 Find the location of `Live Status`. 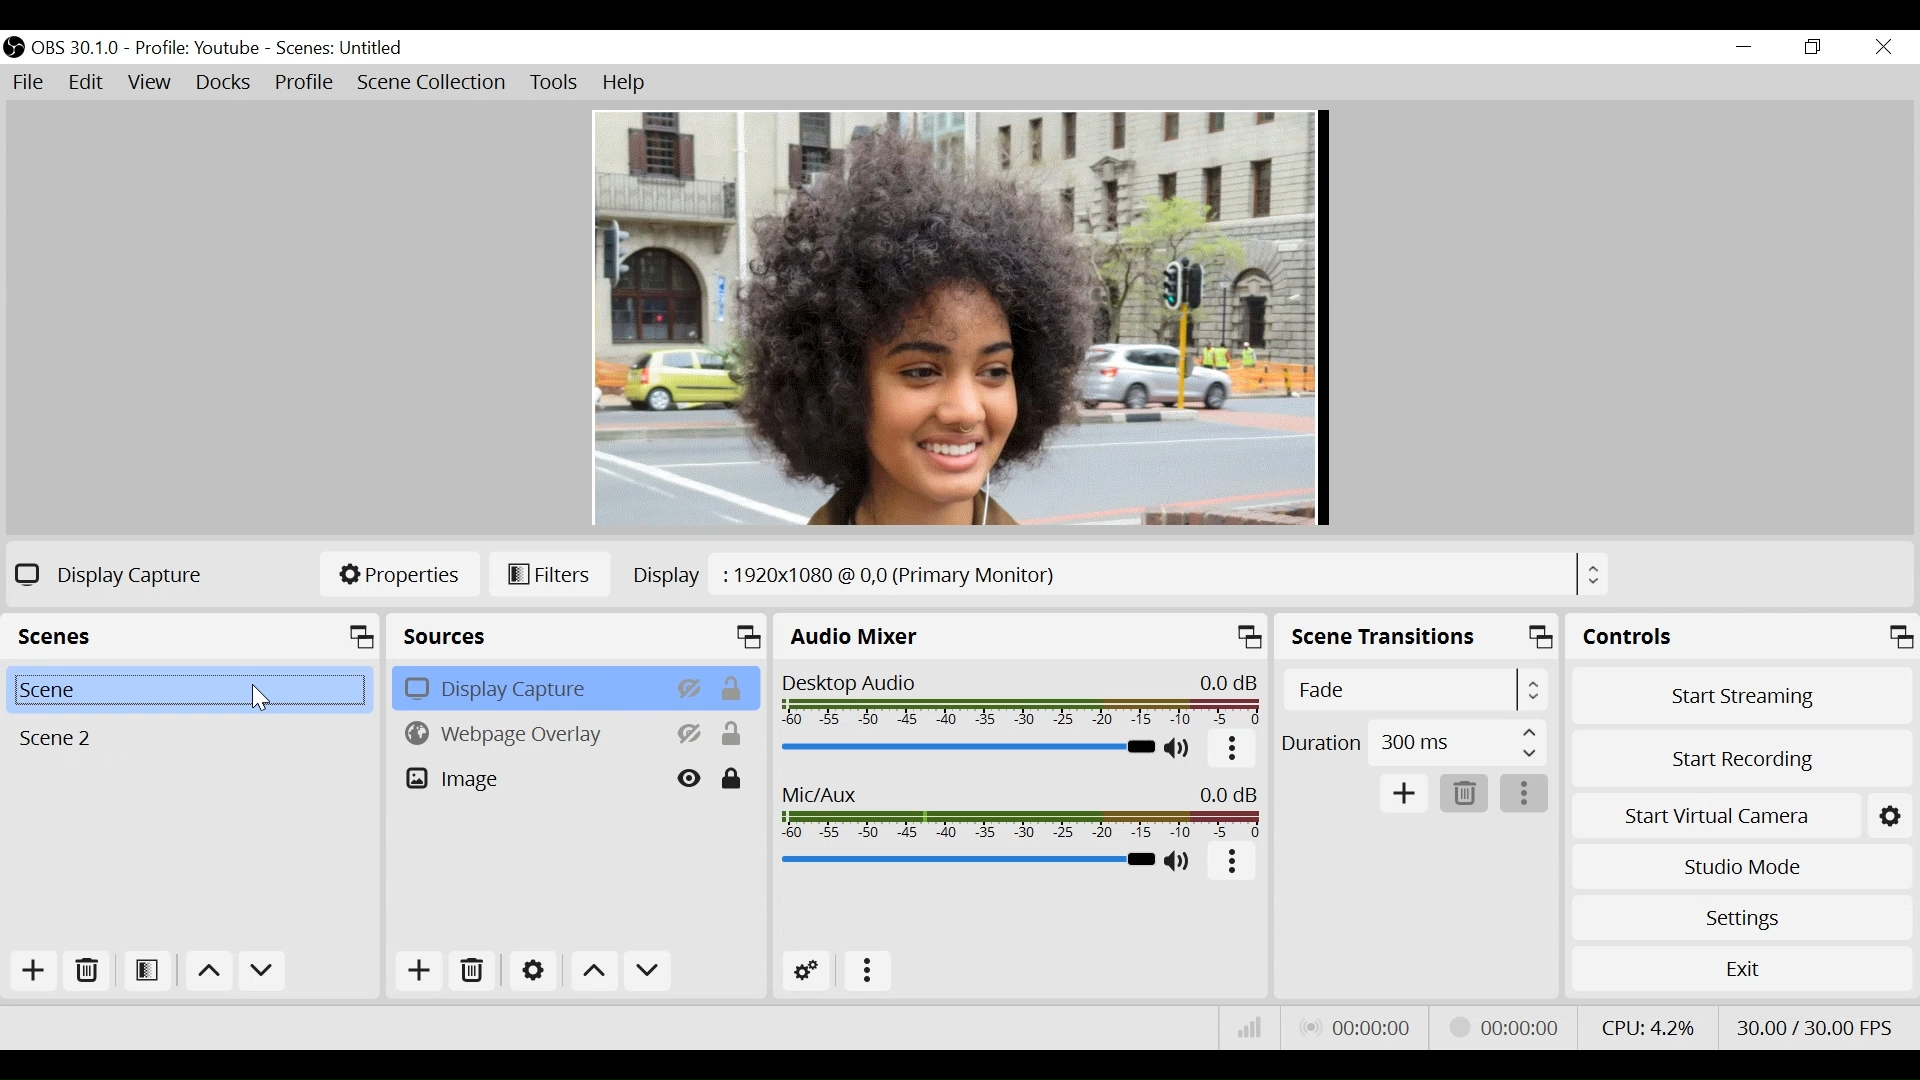

Live Status is located at coordinates (1359, 1025).